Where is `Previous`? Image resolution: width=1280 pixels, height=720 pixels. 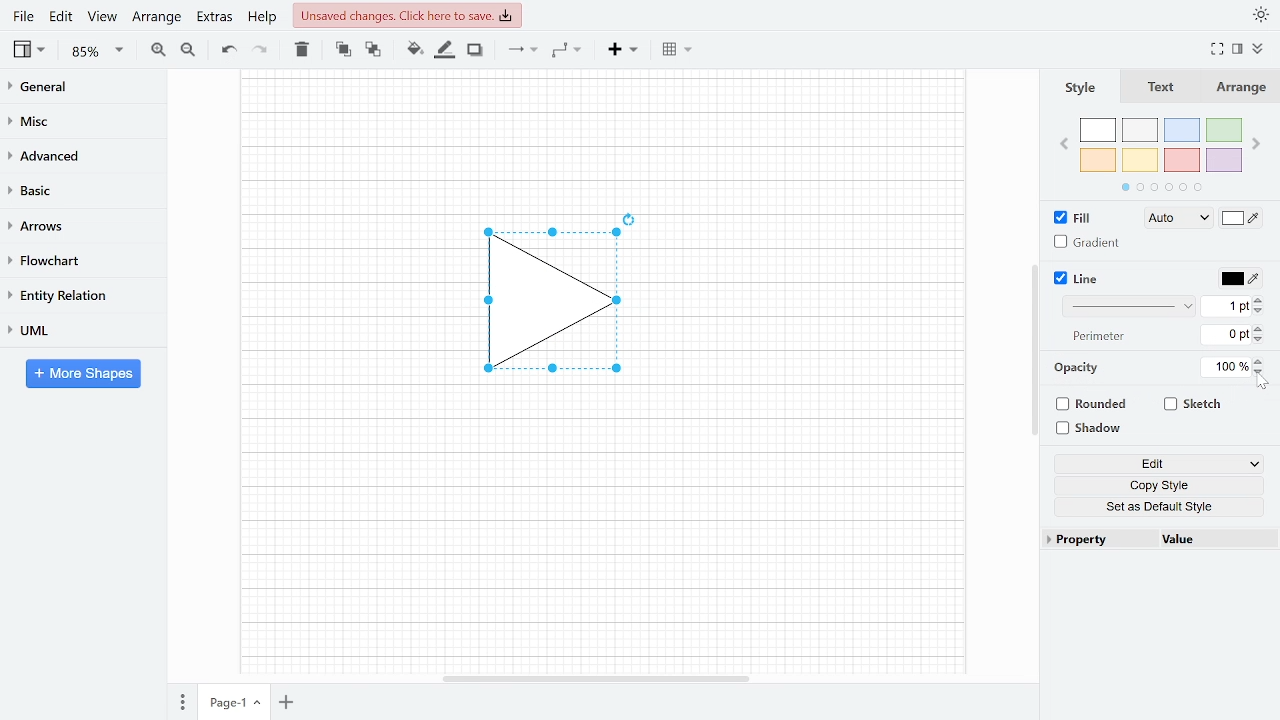 Previous is located at coordinates (1063, 142).